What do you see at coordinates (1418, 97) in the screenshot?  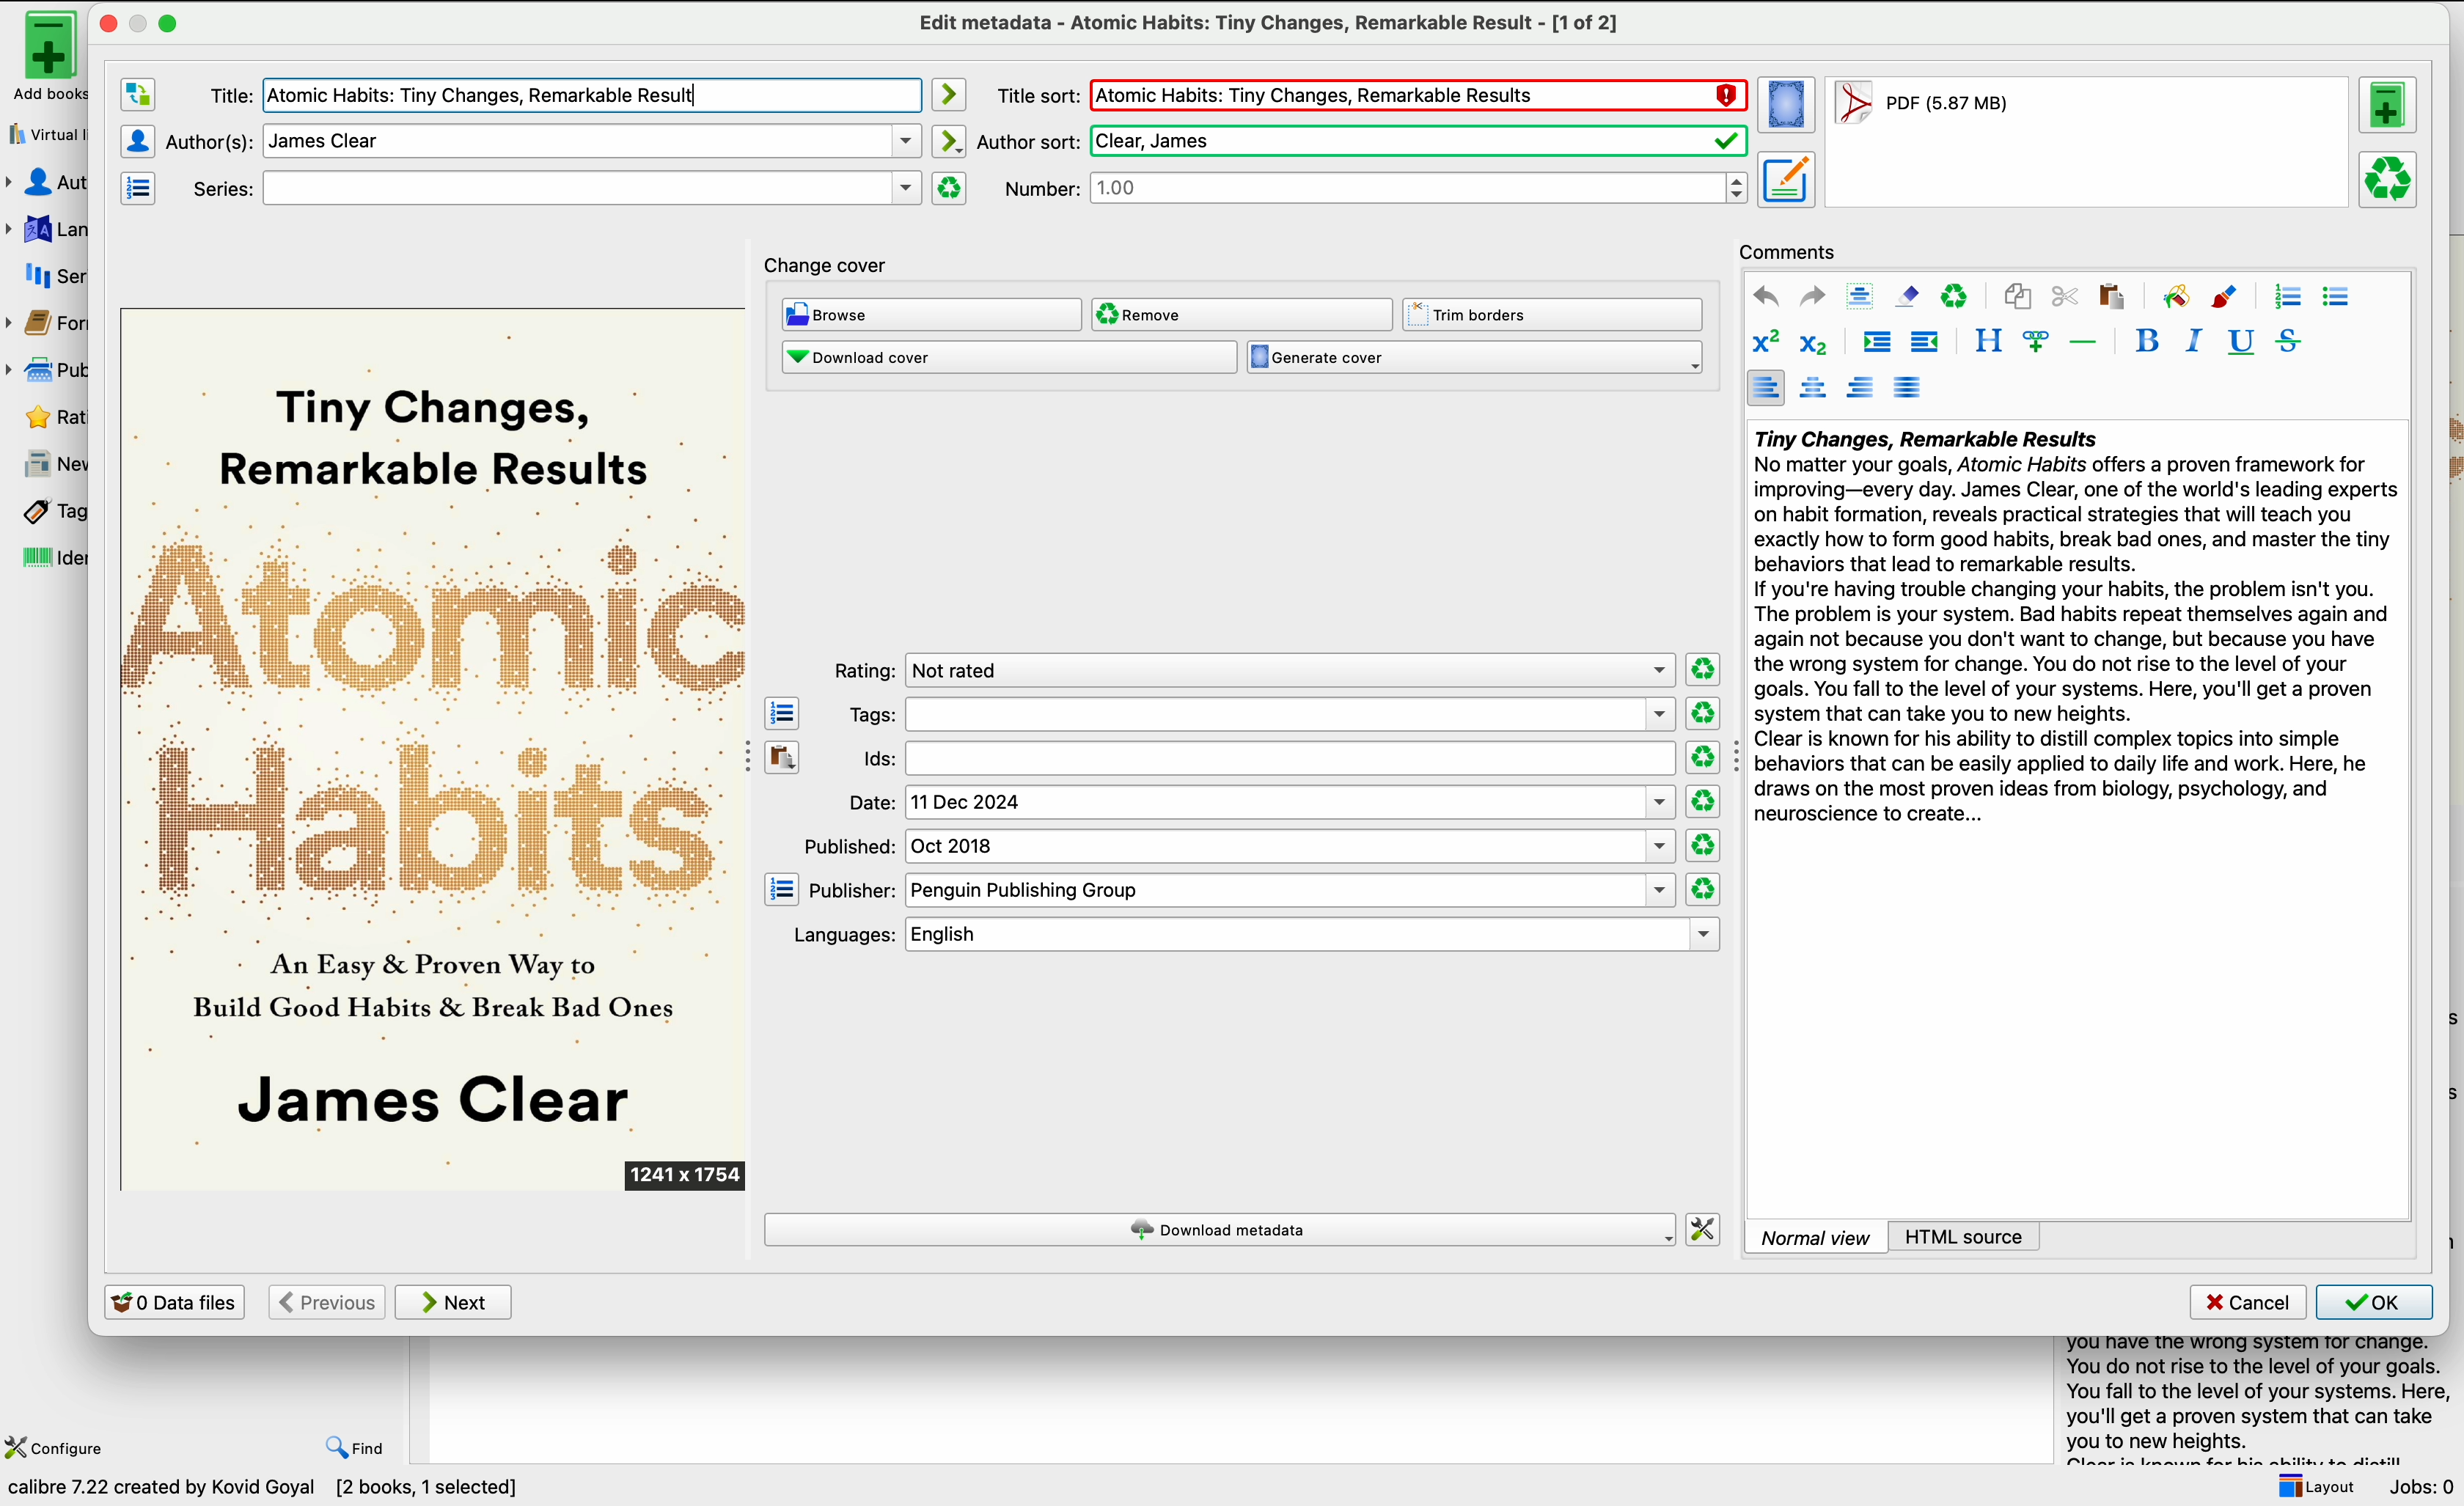 I see `title in red` at bounding box center [1418, 97].